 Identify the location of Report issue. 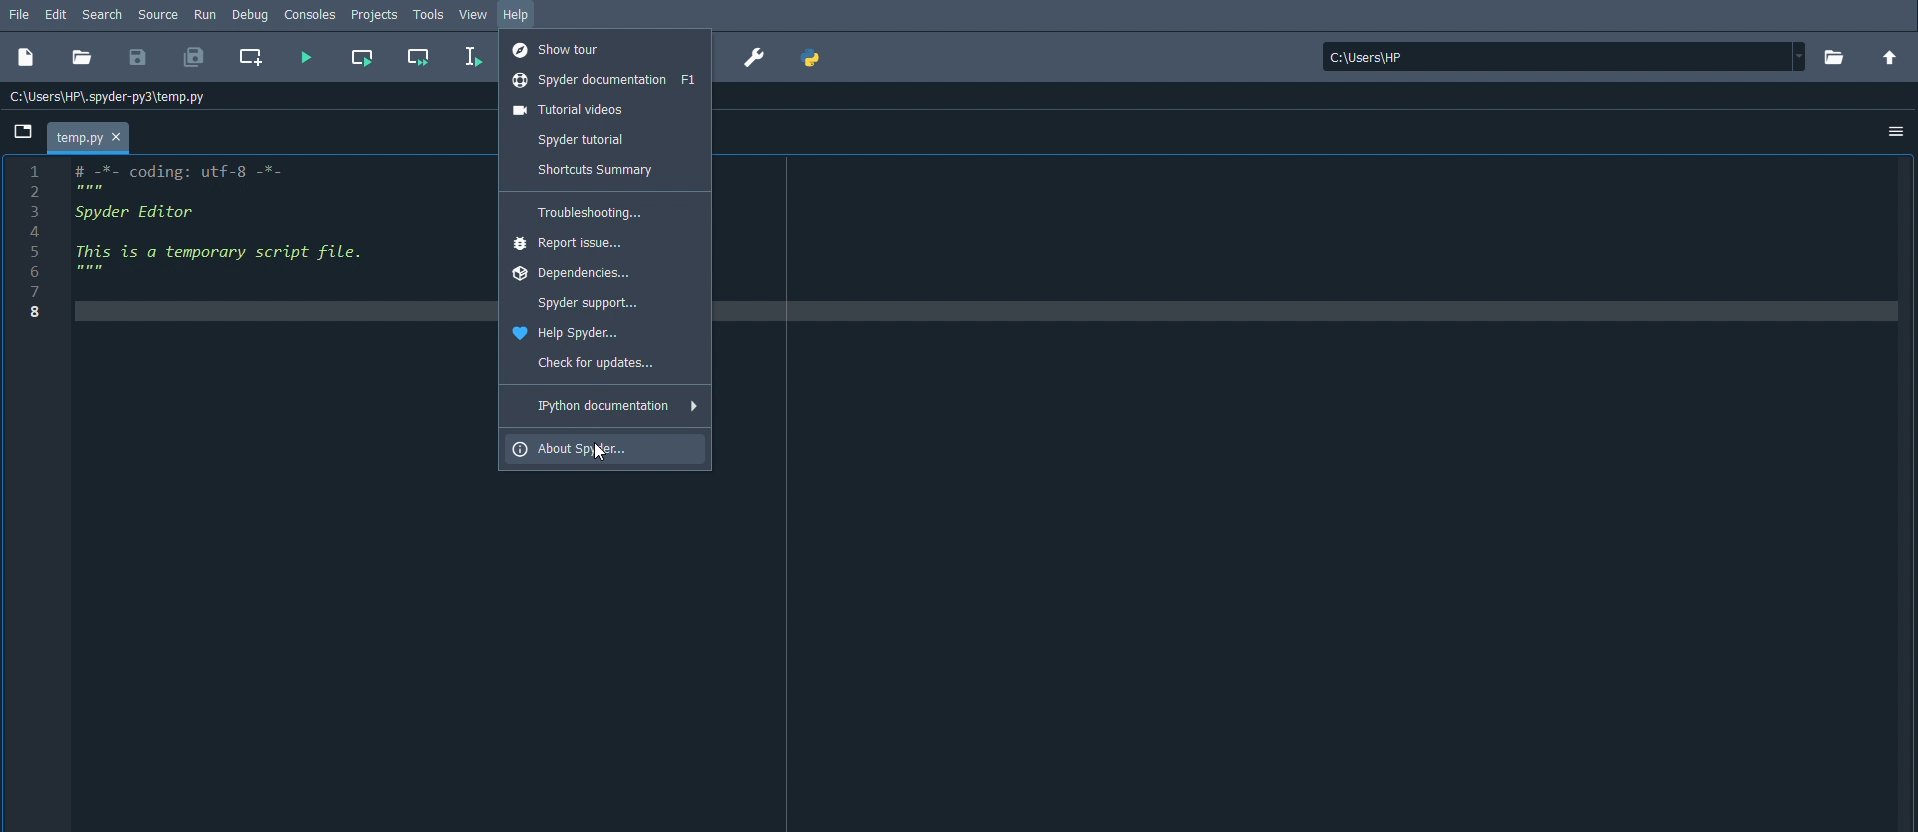
(572, 244).